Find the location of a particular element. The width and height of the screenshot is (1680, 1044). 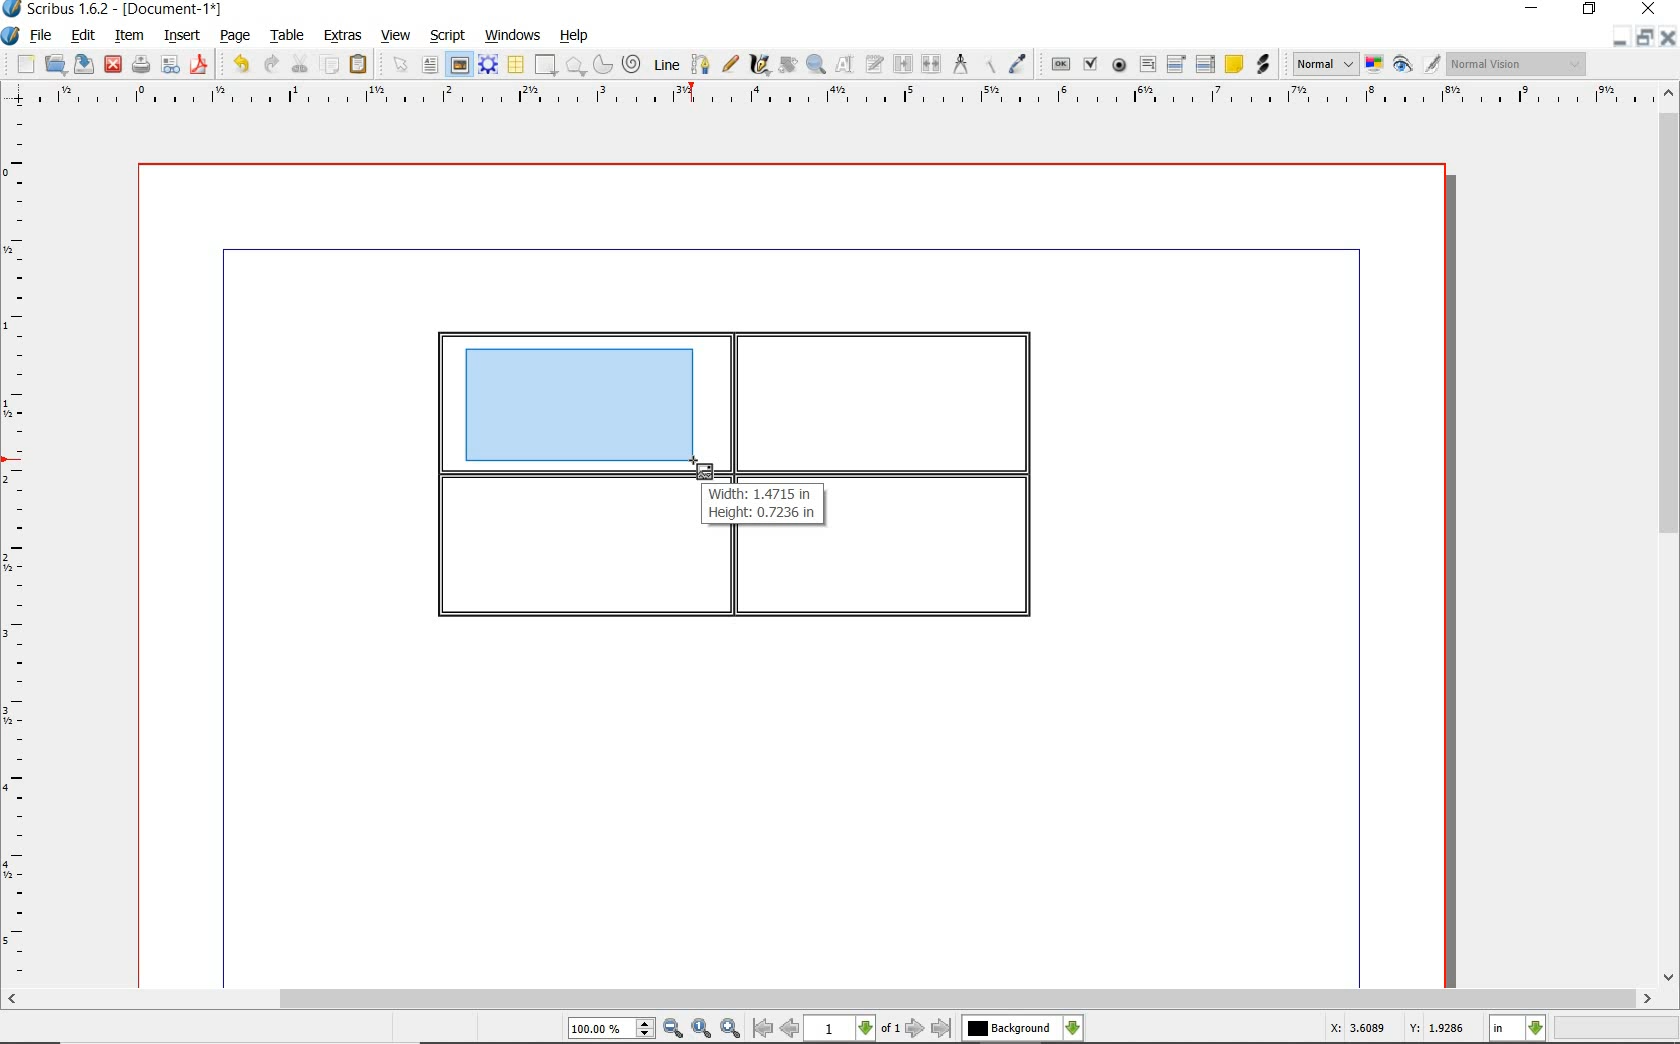

edit in preview mode is located at coordinates (1431, 65).